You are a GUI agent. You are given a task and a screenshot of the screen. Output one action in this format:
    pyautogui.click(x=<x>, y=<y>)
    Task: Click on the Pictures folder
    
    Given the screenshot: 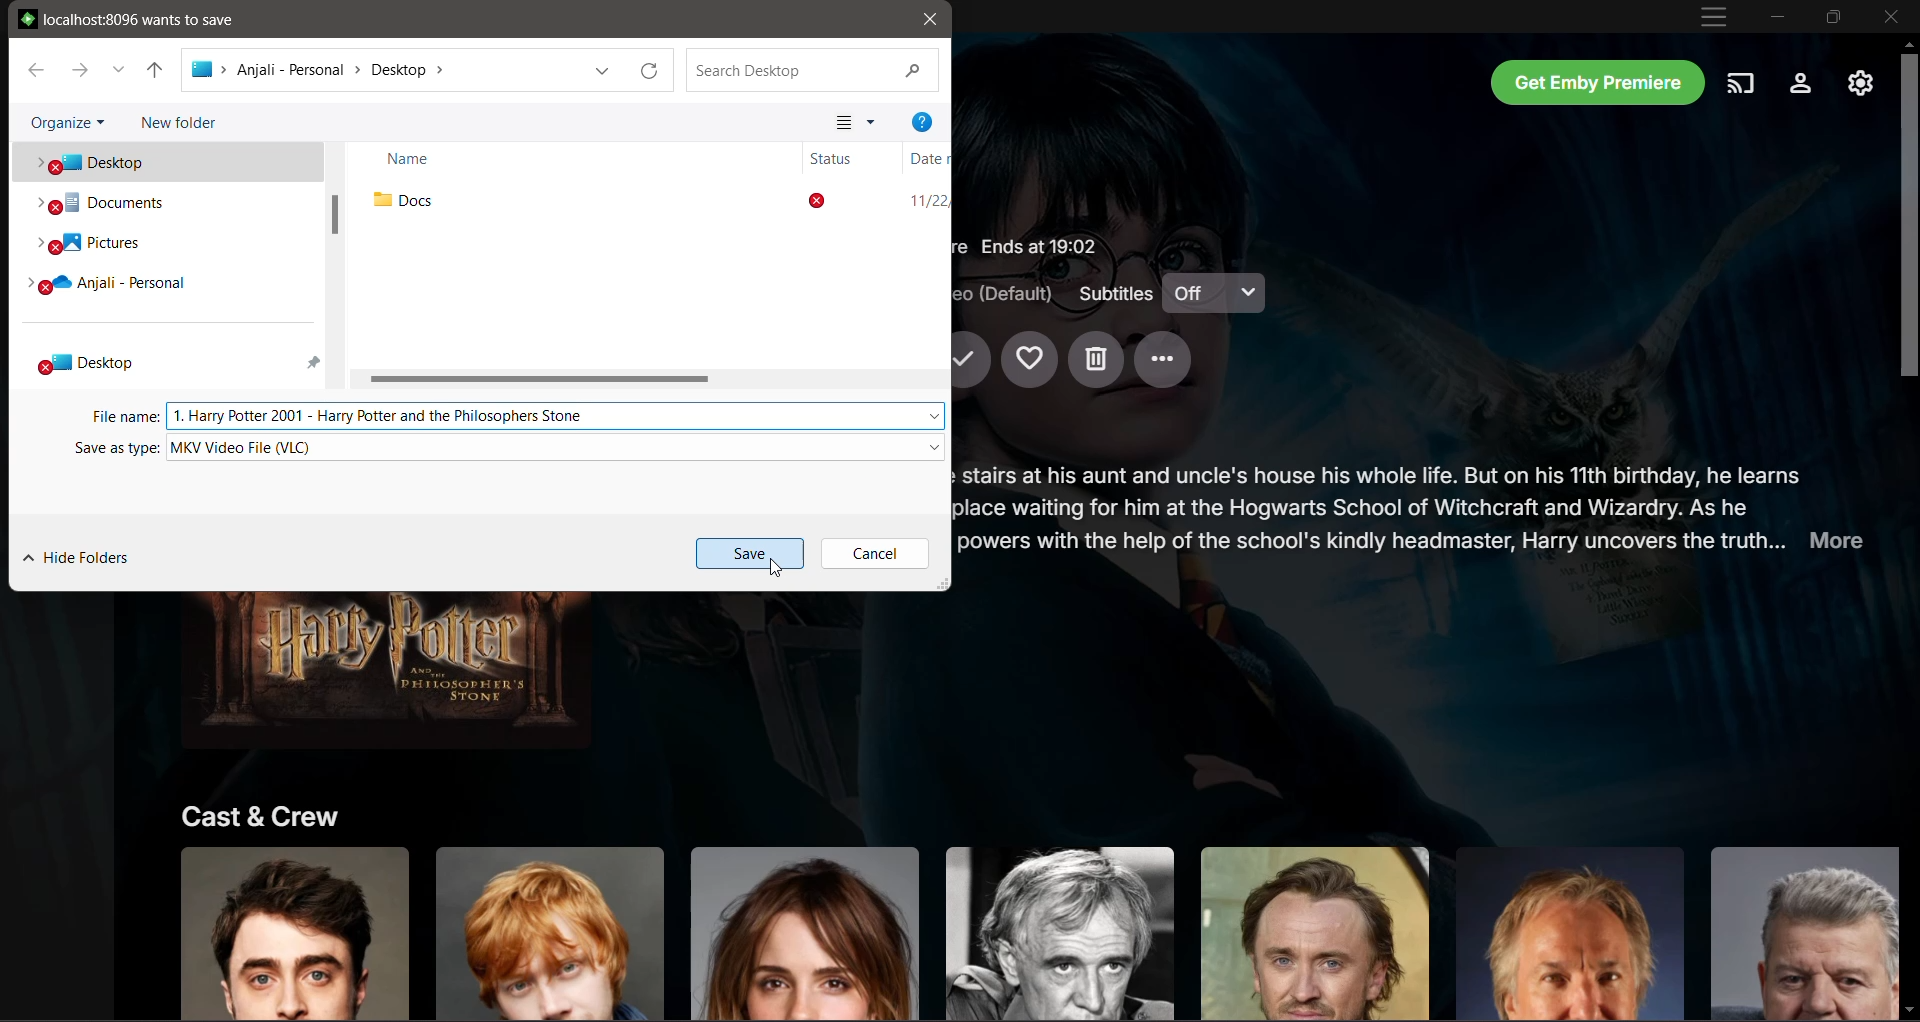 What is the action you would take?
    pyautogui.click(x=165, y=243)
    